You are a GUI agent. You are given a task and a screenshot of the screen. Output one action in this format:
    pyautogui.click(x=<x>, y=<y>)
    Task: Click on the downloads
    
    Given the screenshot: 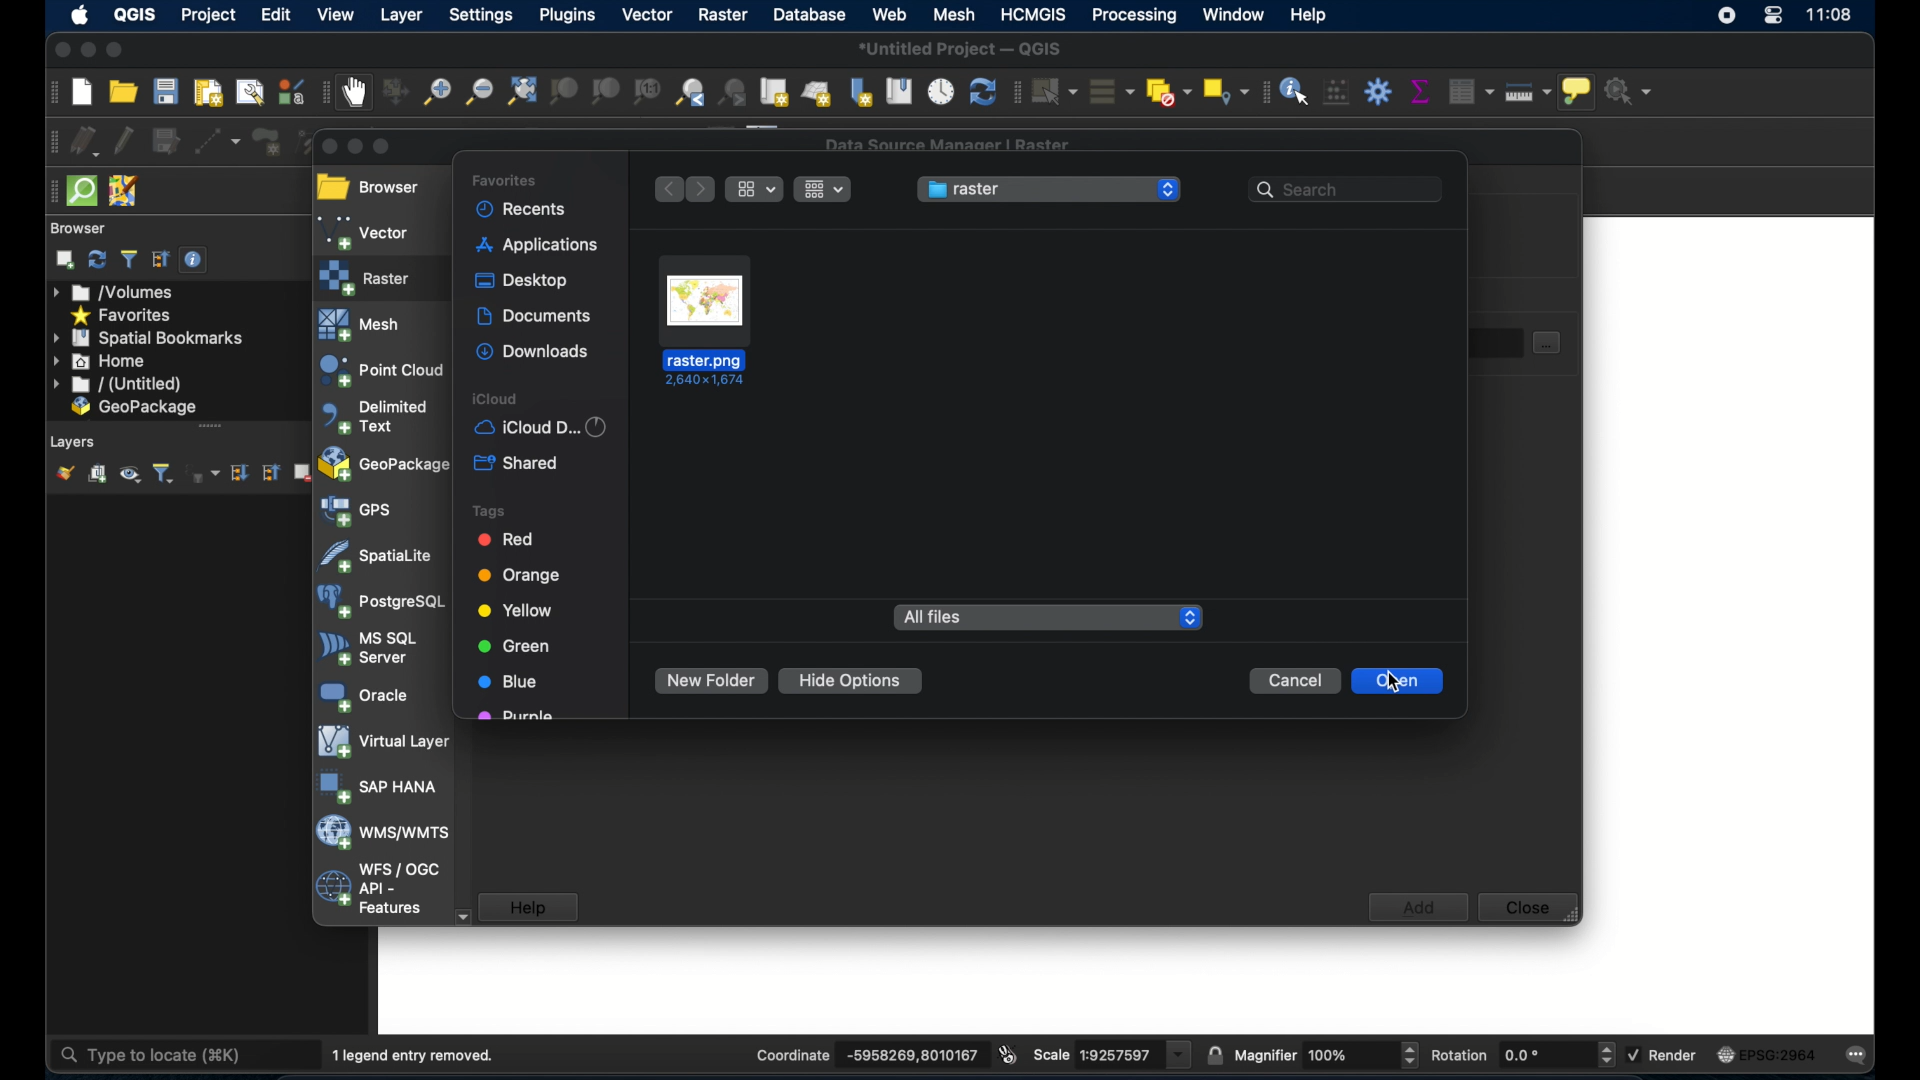 What is the action you would take?
    pyautogui.click(x=531, y=353)
    